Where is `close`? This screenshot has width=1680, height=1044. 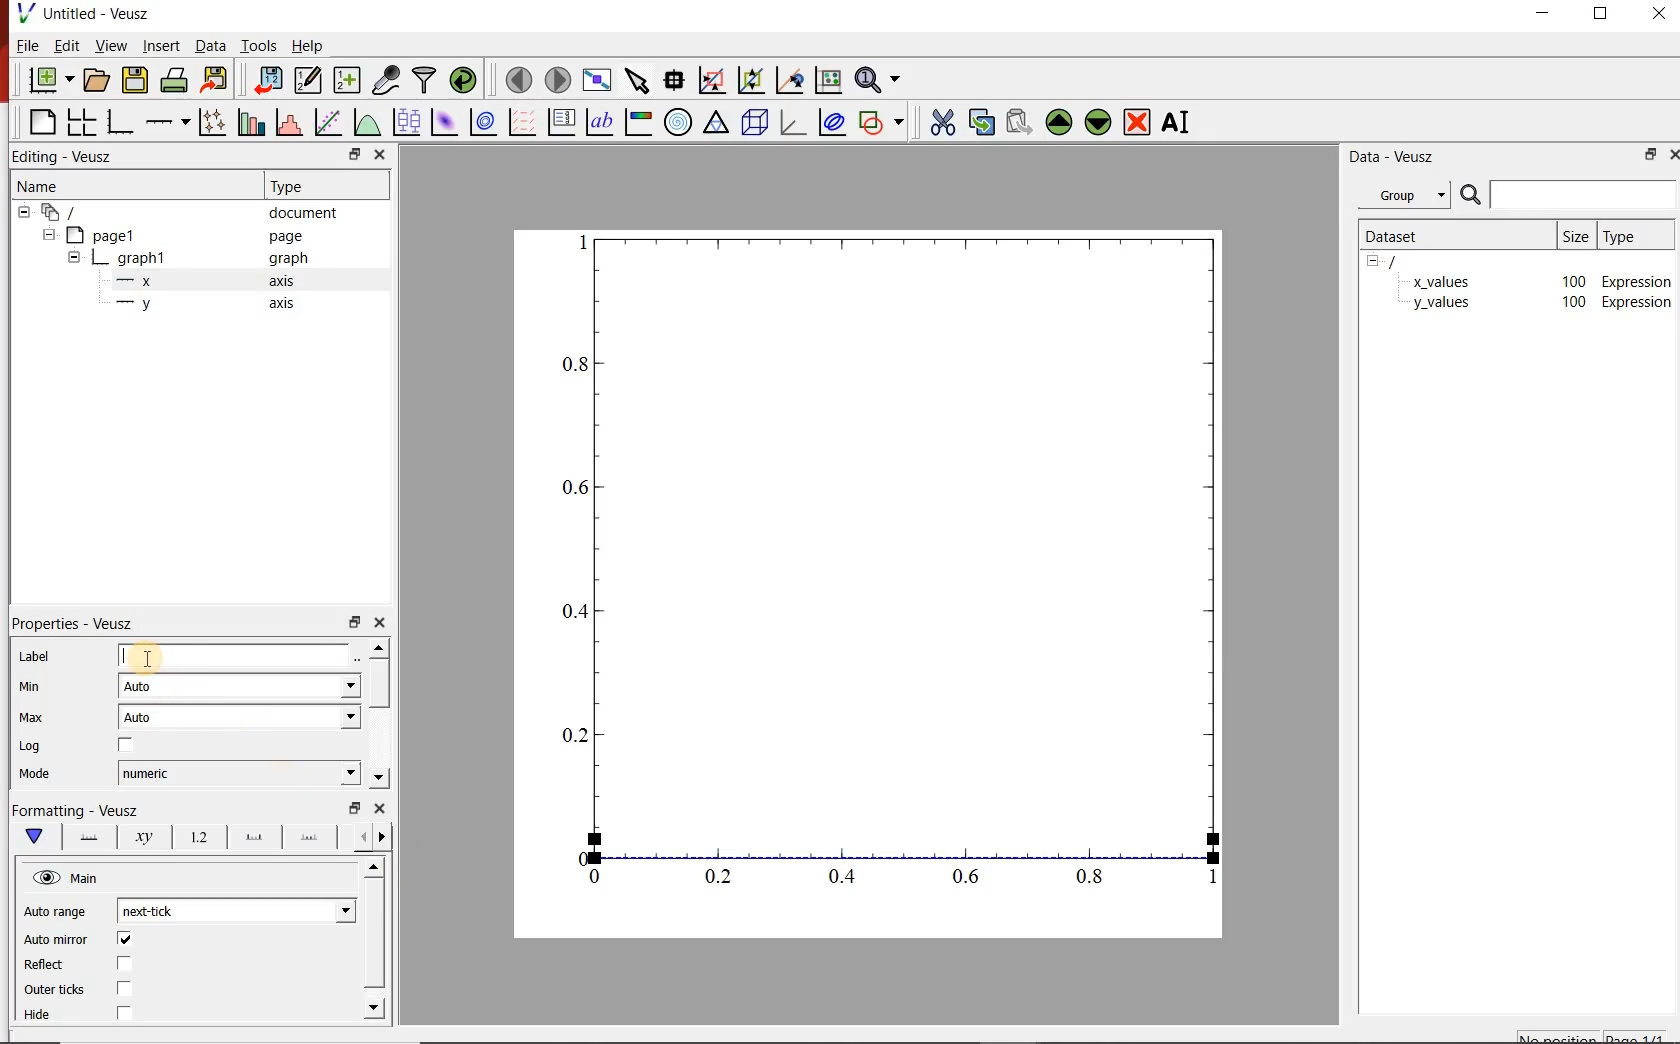
close is located at coordinates (1662, 16).